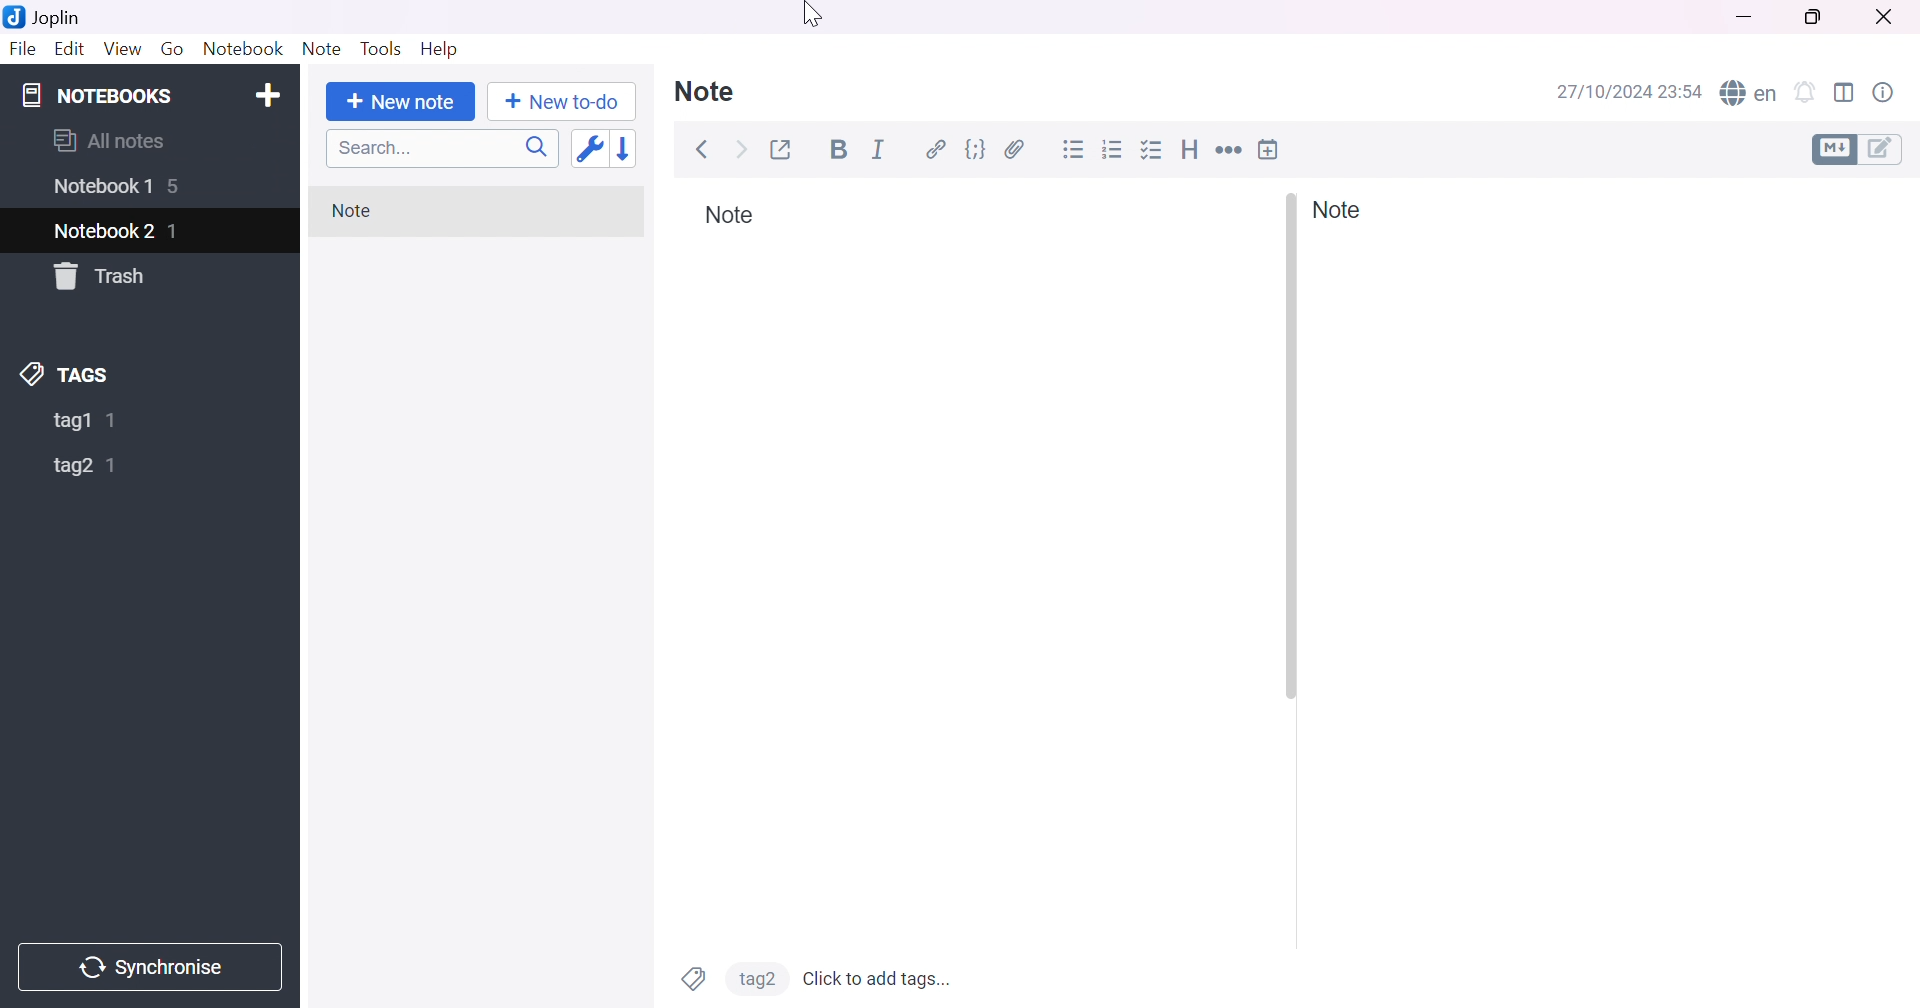 This screenshot has height=1008, width=1920. I want to click on Hyperlink, so click(939, 150).